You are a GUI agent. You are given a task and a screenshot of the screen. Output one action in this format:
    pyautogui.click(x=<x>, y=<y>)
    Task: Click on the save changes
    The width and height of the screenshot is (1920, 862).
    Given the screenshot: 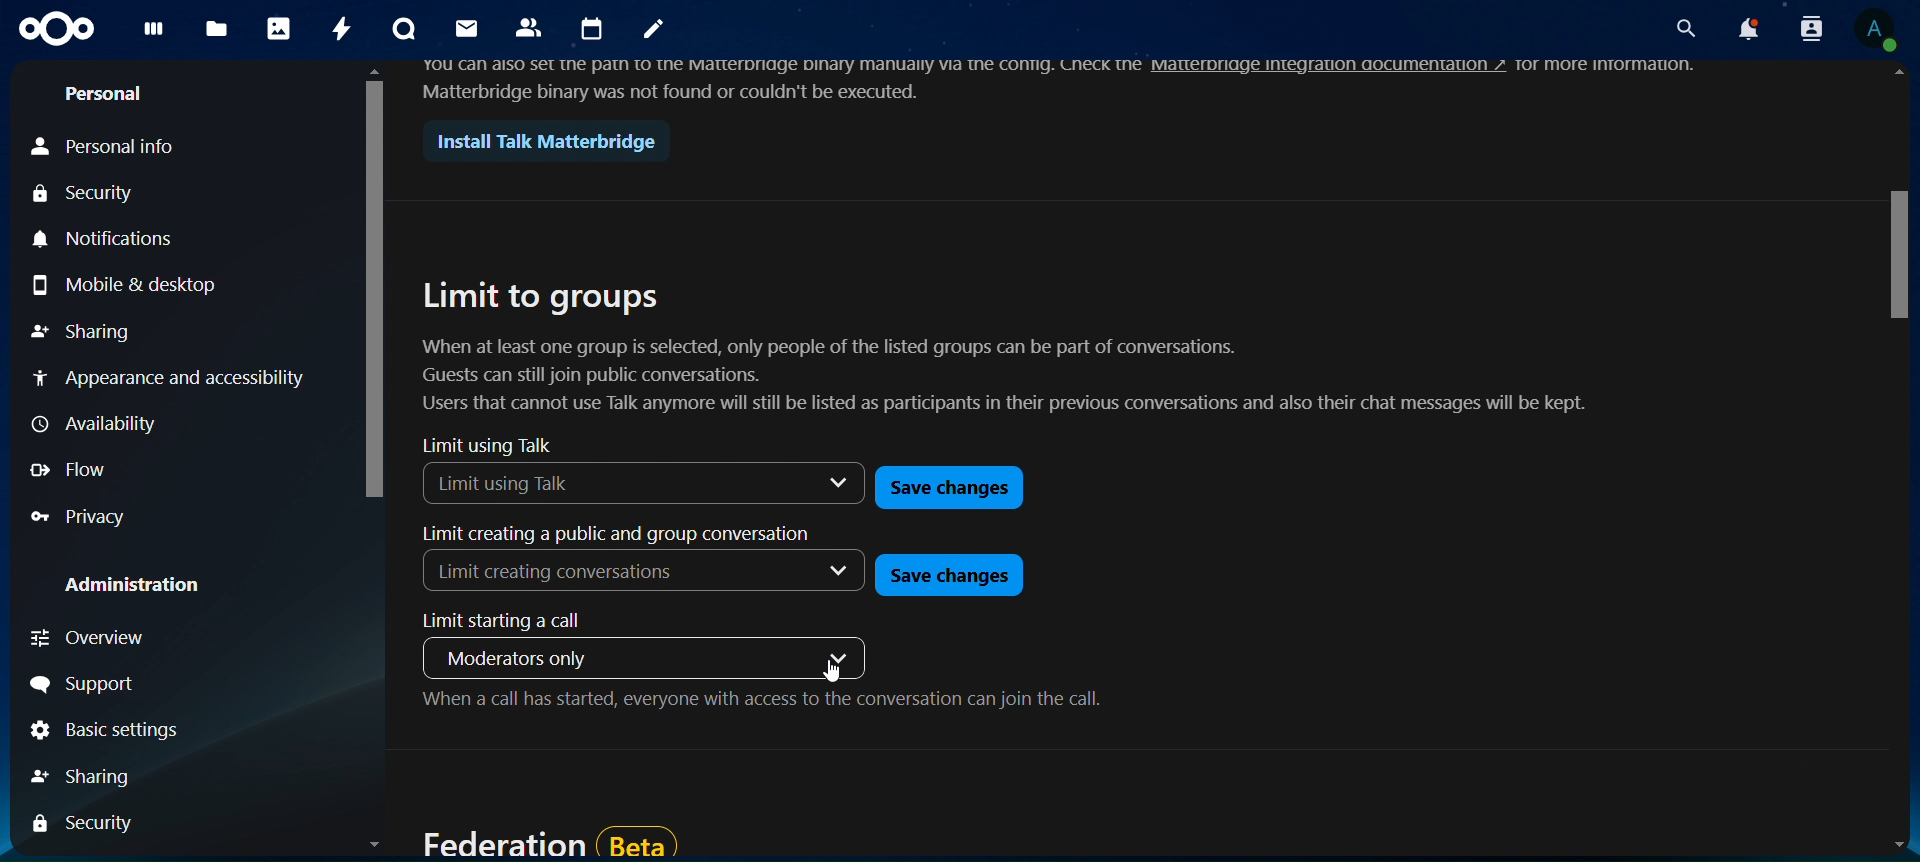 What is the action you would take?
    pyautogui.click(x=945, y=574)
    